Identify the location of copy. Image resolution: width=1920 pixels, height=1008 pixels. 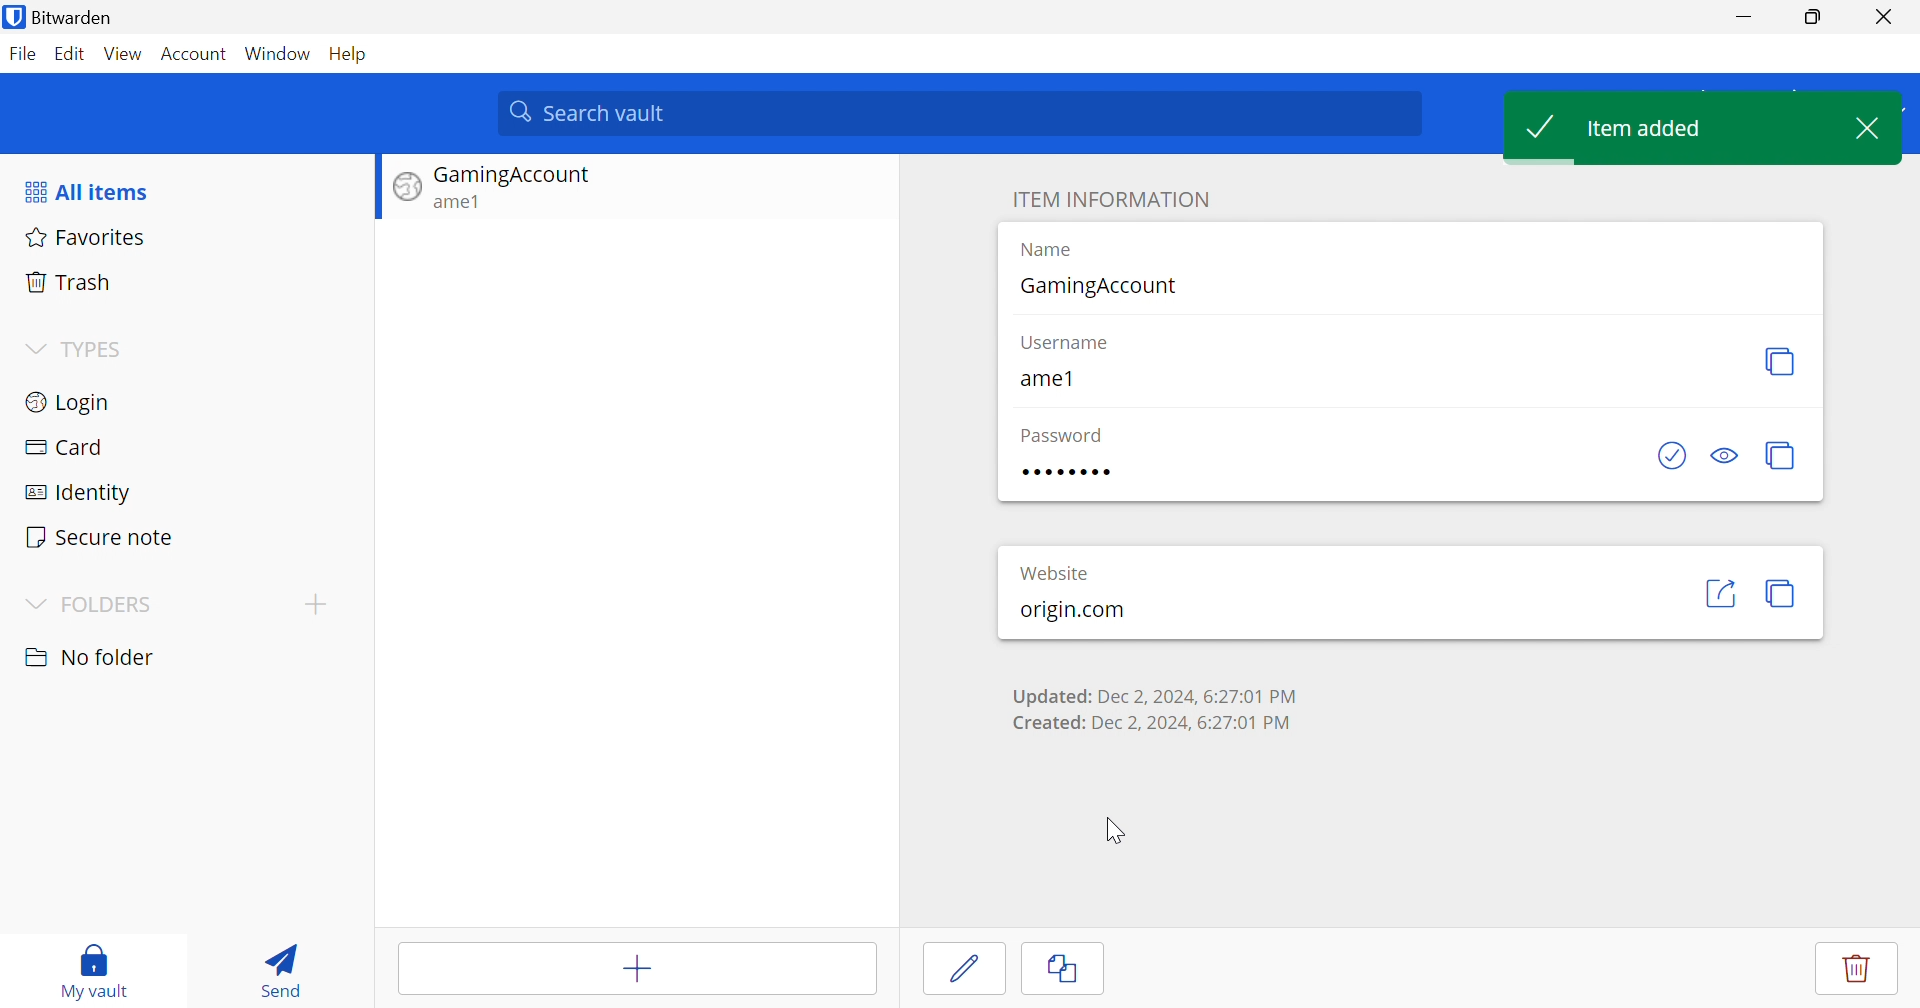
(1063, 968).